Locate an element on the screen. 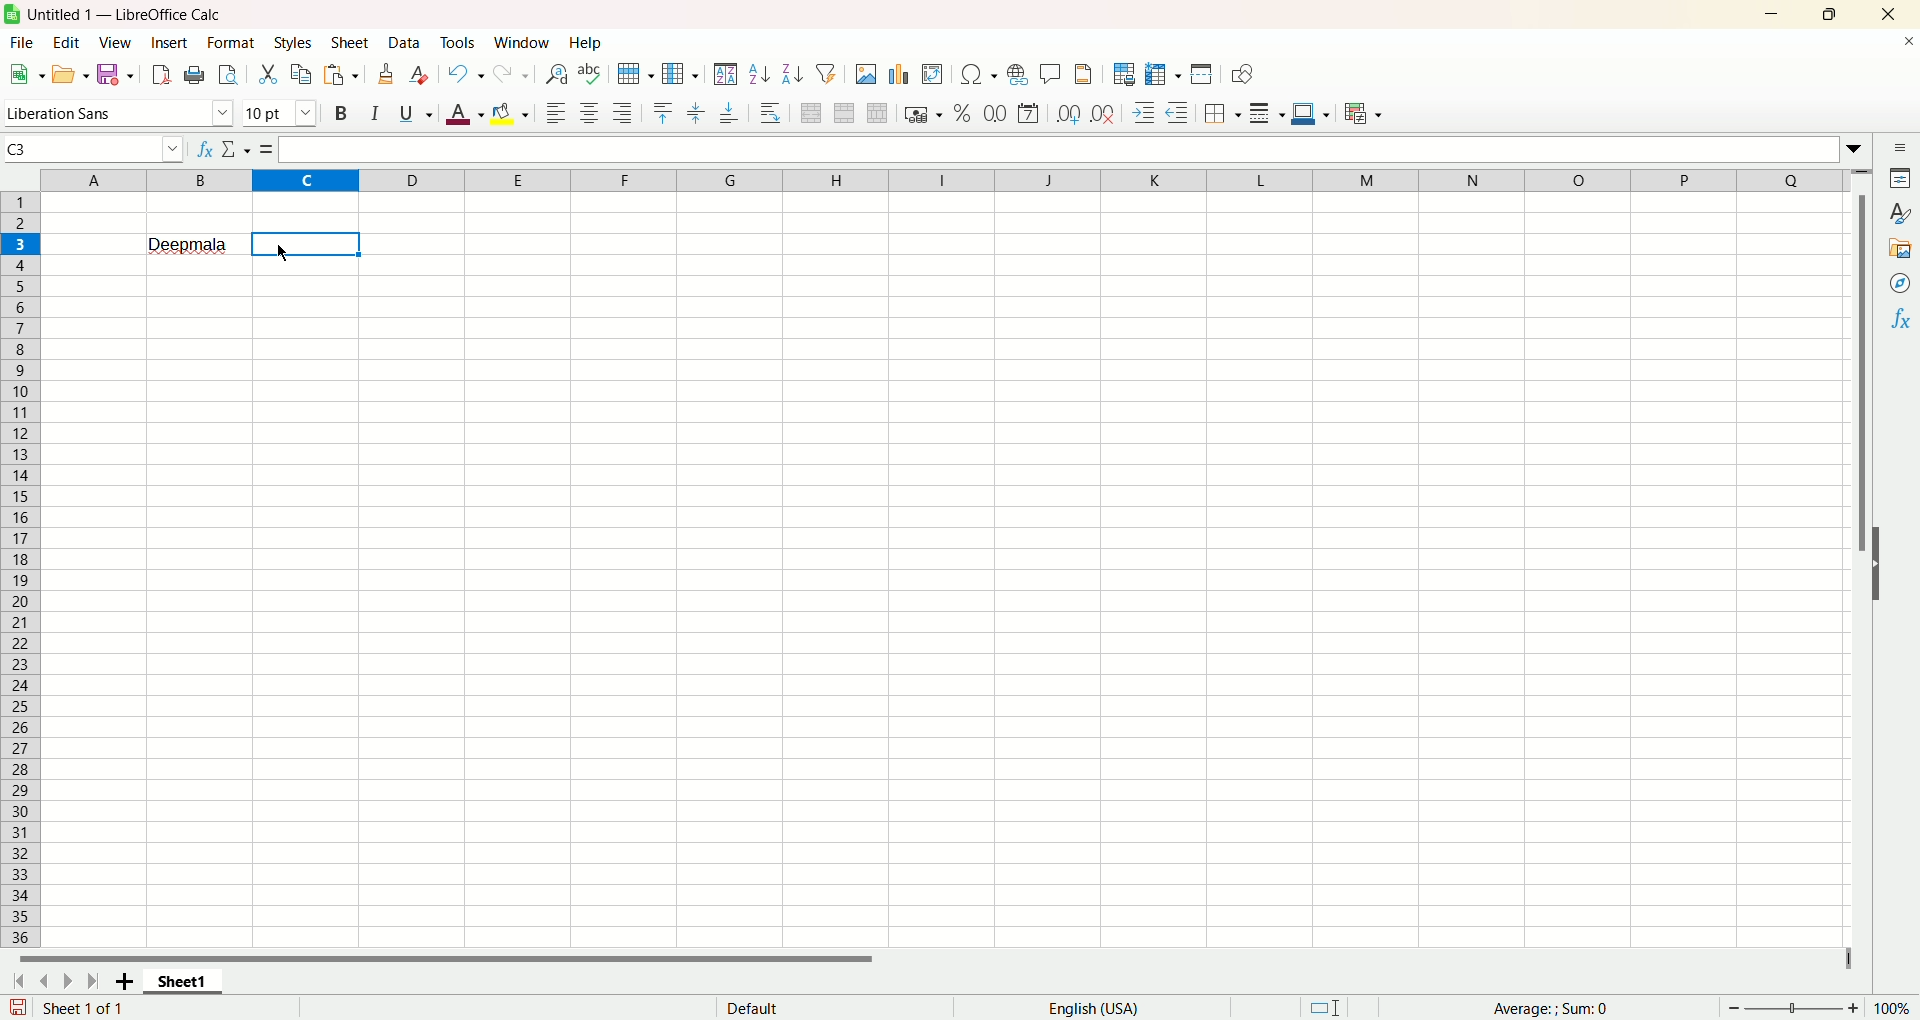 Image resolution: width=1920 pixels, height=1020 pixels. Text language is located at coordinates (1094, 1008).